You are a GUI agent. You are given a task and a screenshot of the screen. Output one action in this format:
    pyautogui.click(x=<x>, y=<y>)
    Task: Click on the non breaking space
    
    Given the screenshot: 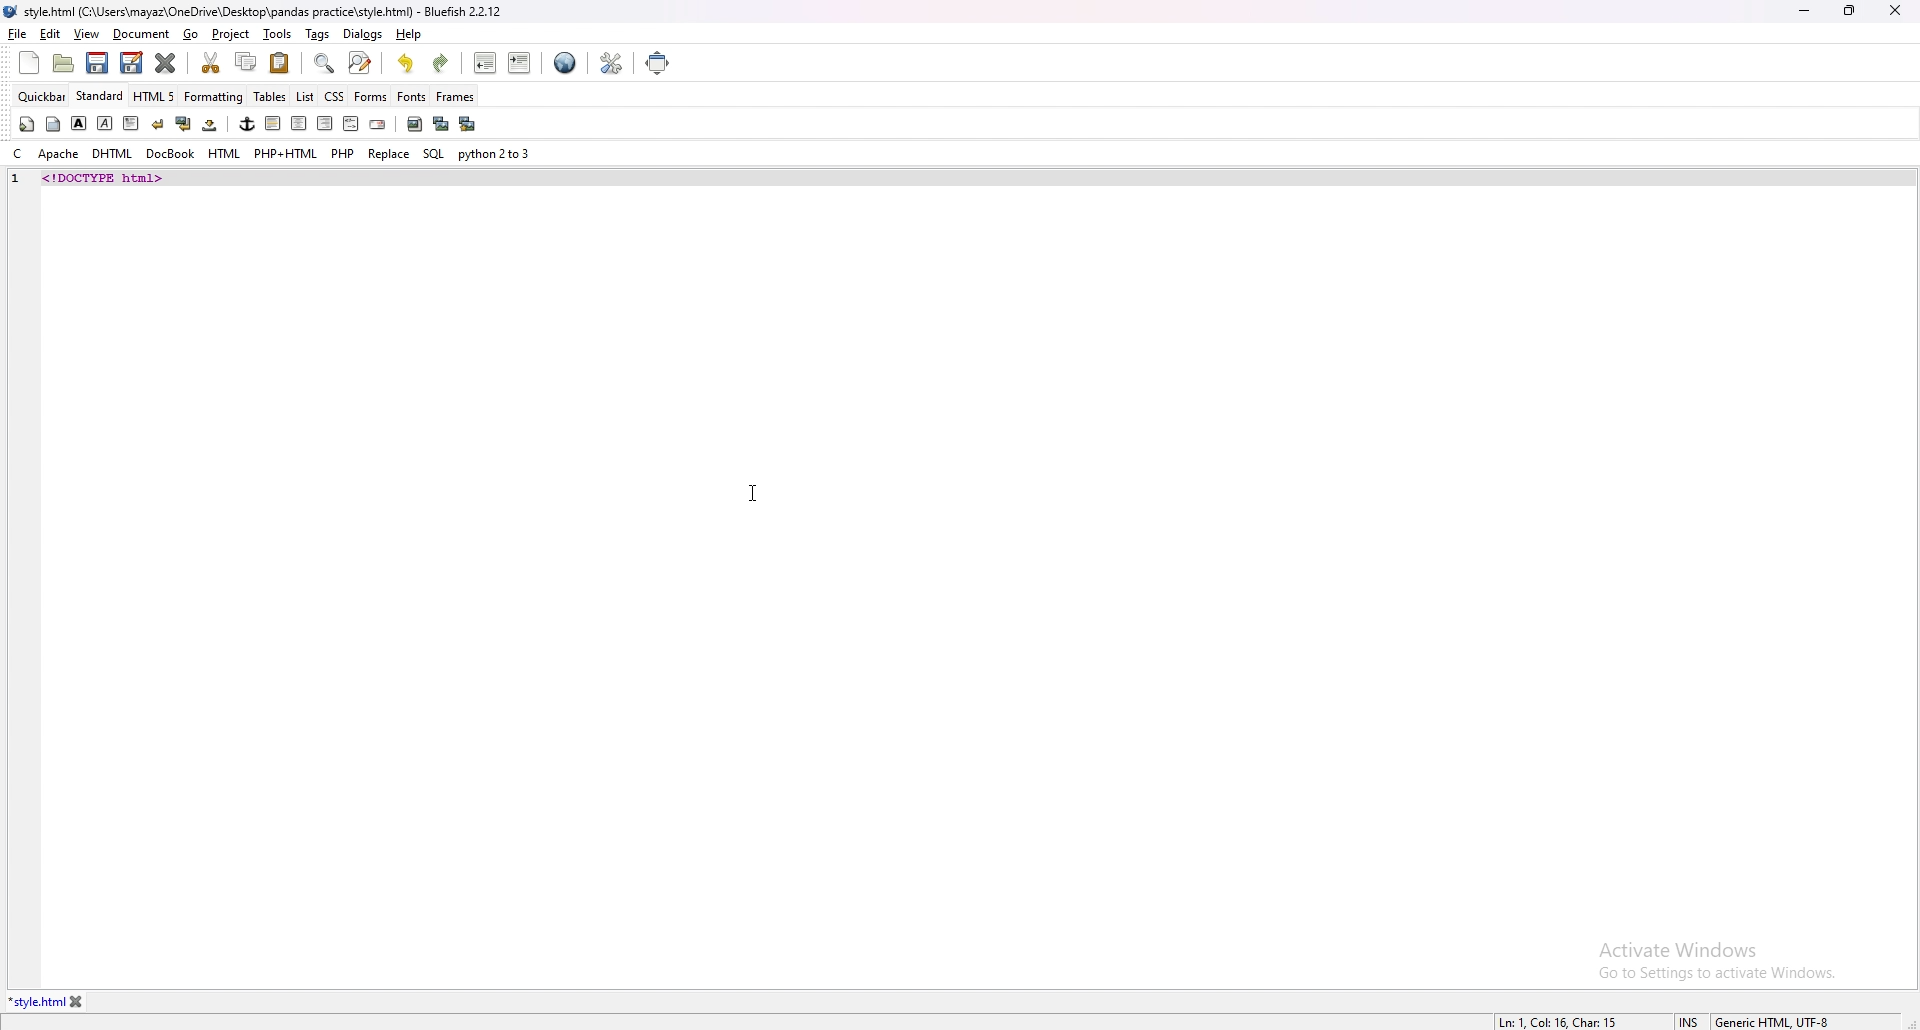 What is the action you would take?
    pyautogui.click(x=211, y=124)
    